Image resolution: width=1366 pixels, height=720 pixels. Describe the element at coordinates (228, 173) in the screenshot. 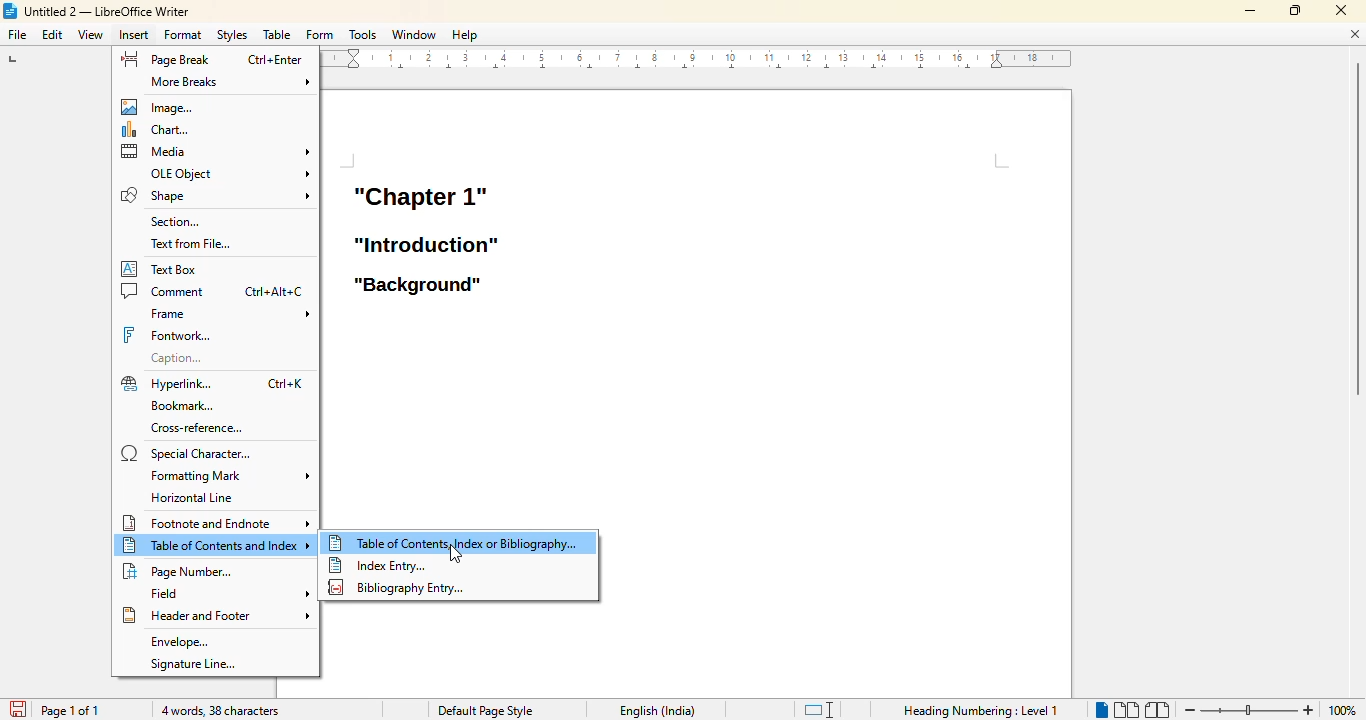

I see `OLE object` at that location.